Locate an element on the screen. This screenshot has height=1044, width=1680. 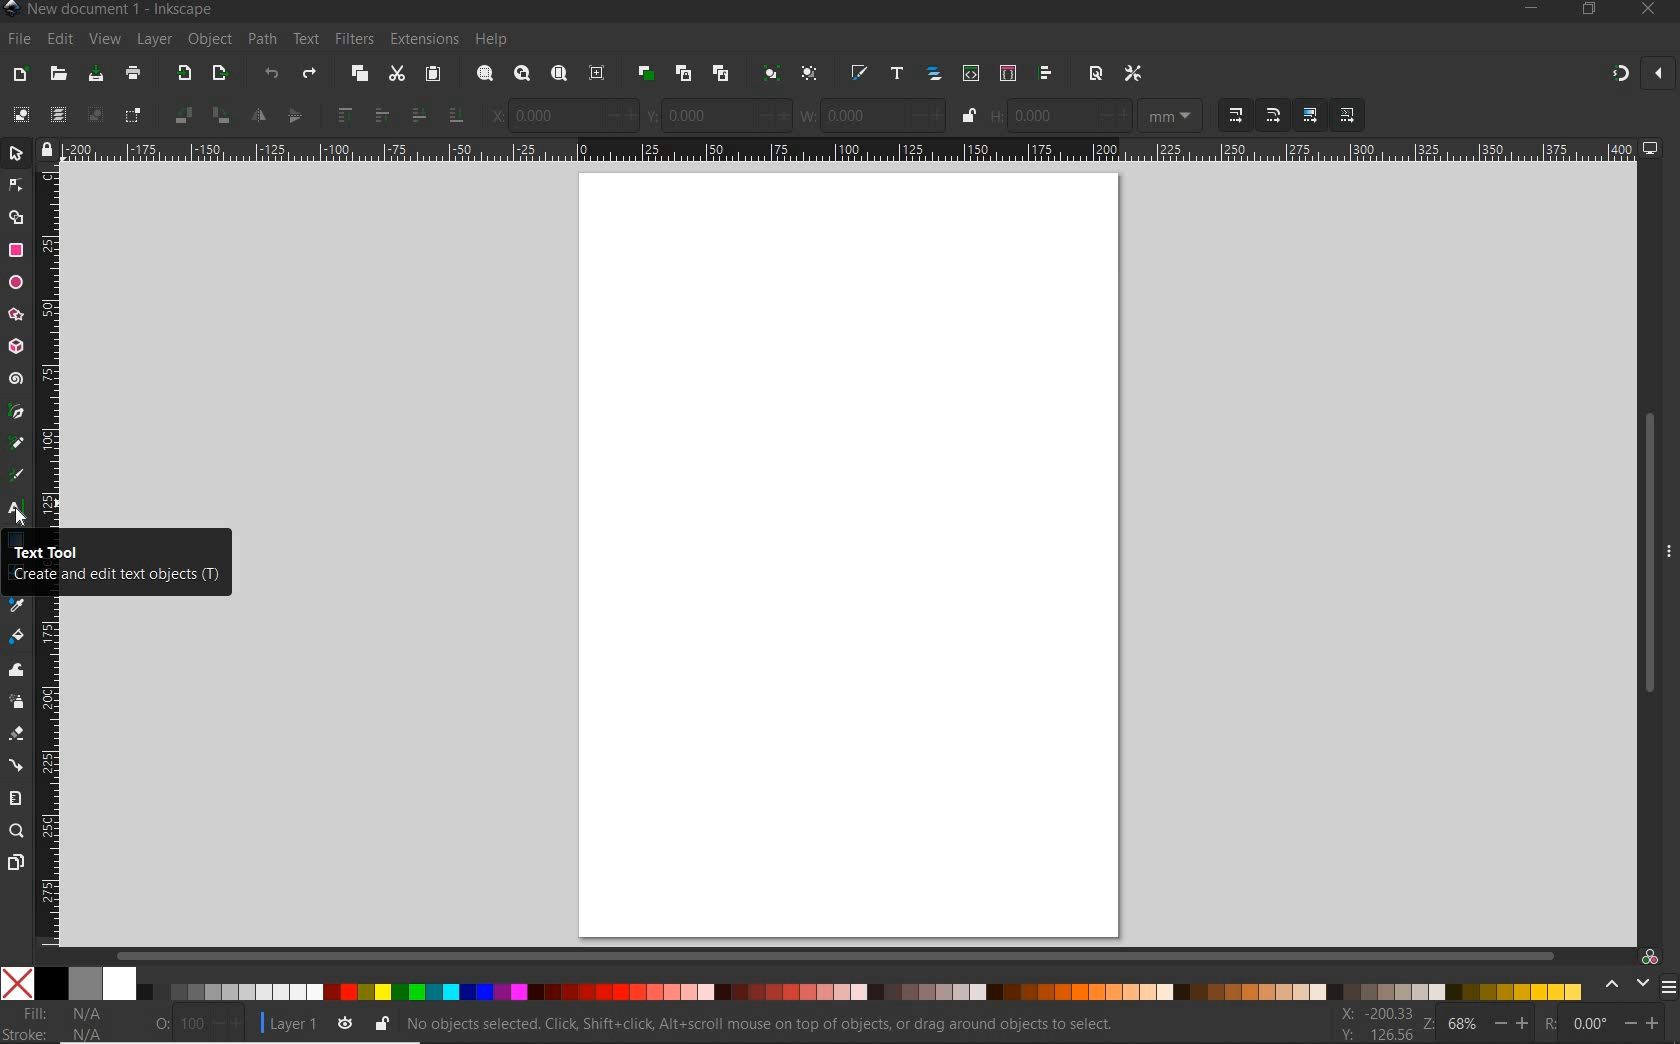
rotation is located at coordinates (1547, 1022).